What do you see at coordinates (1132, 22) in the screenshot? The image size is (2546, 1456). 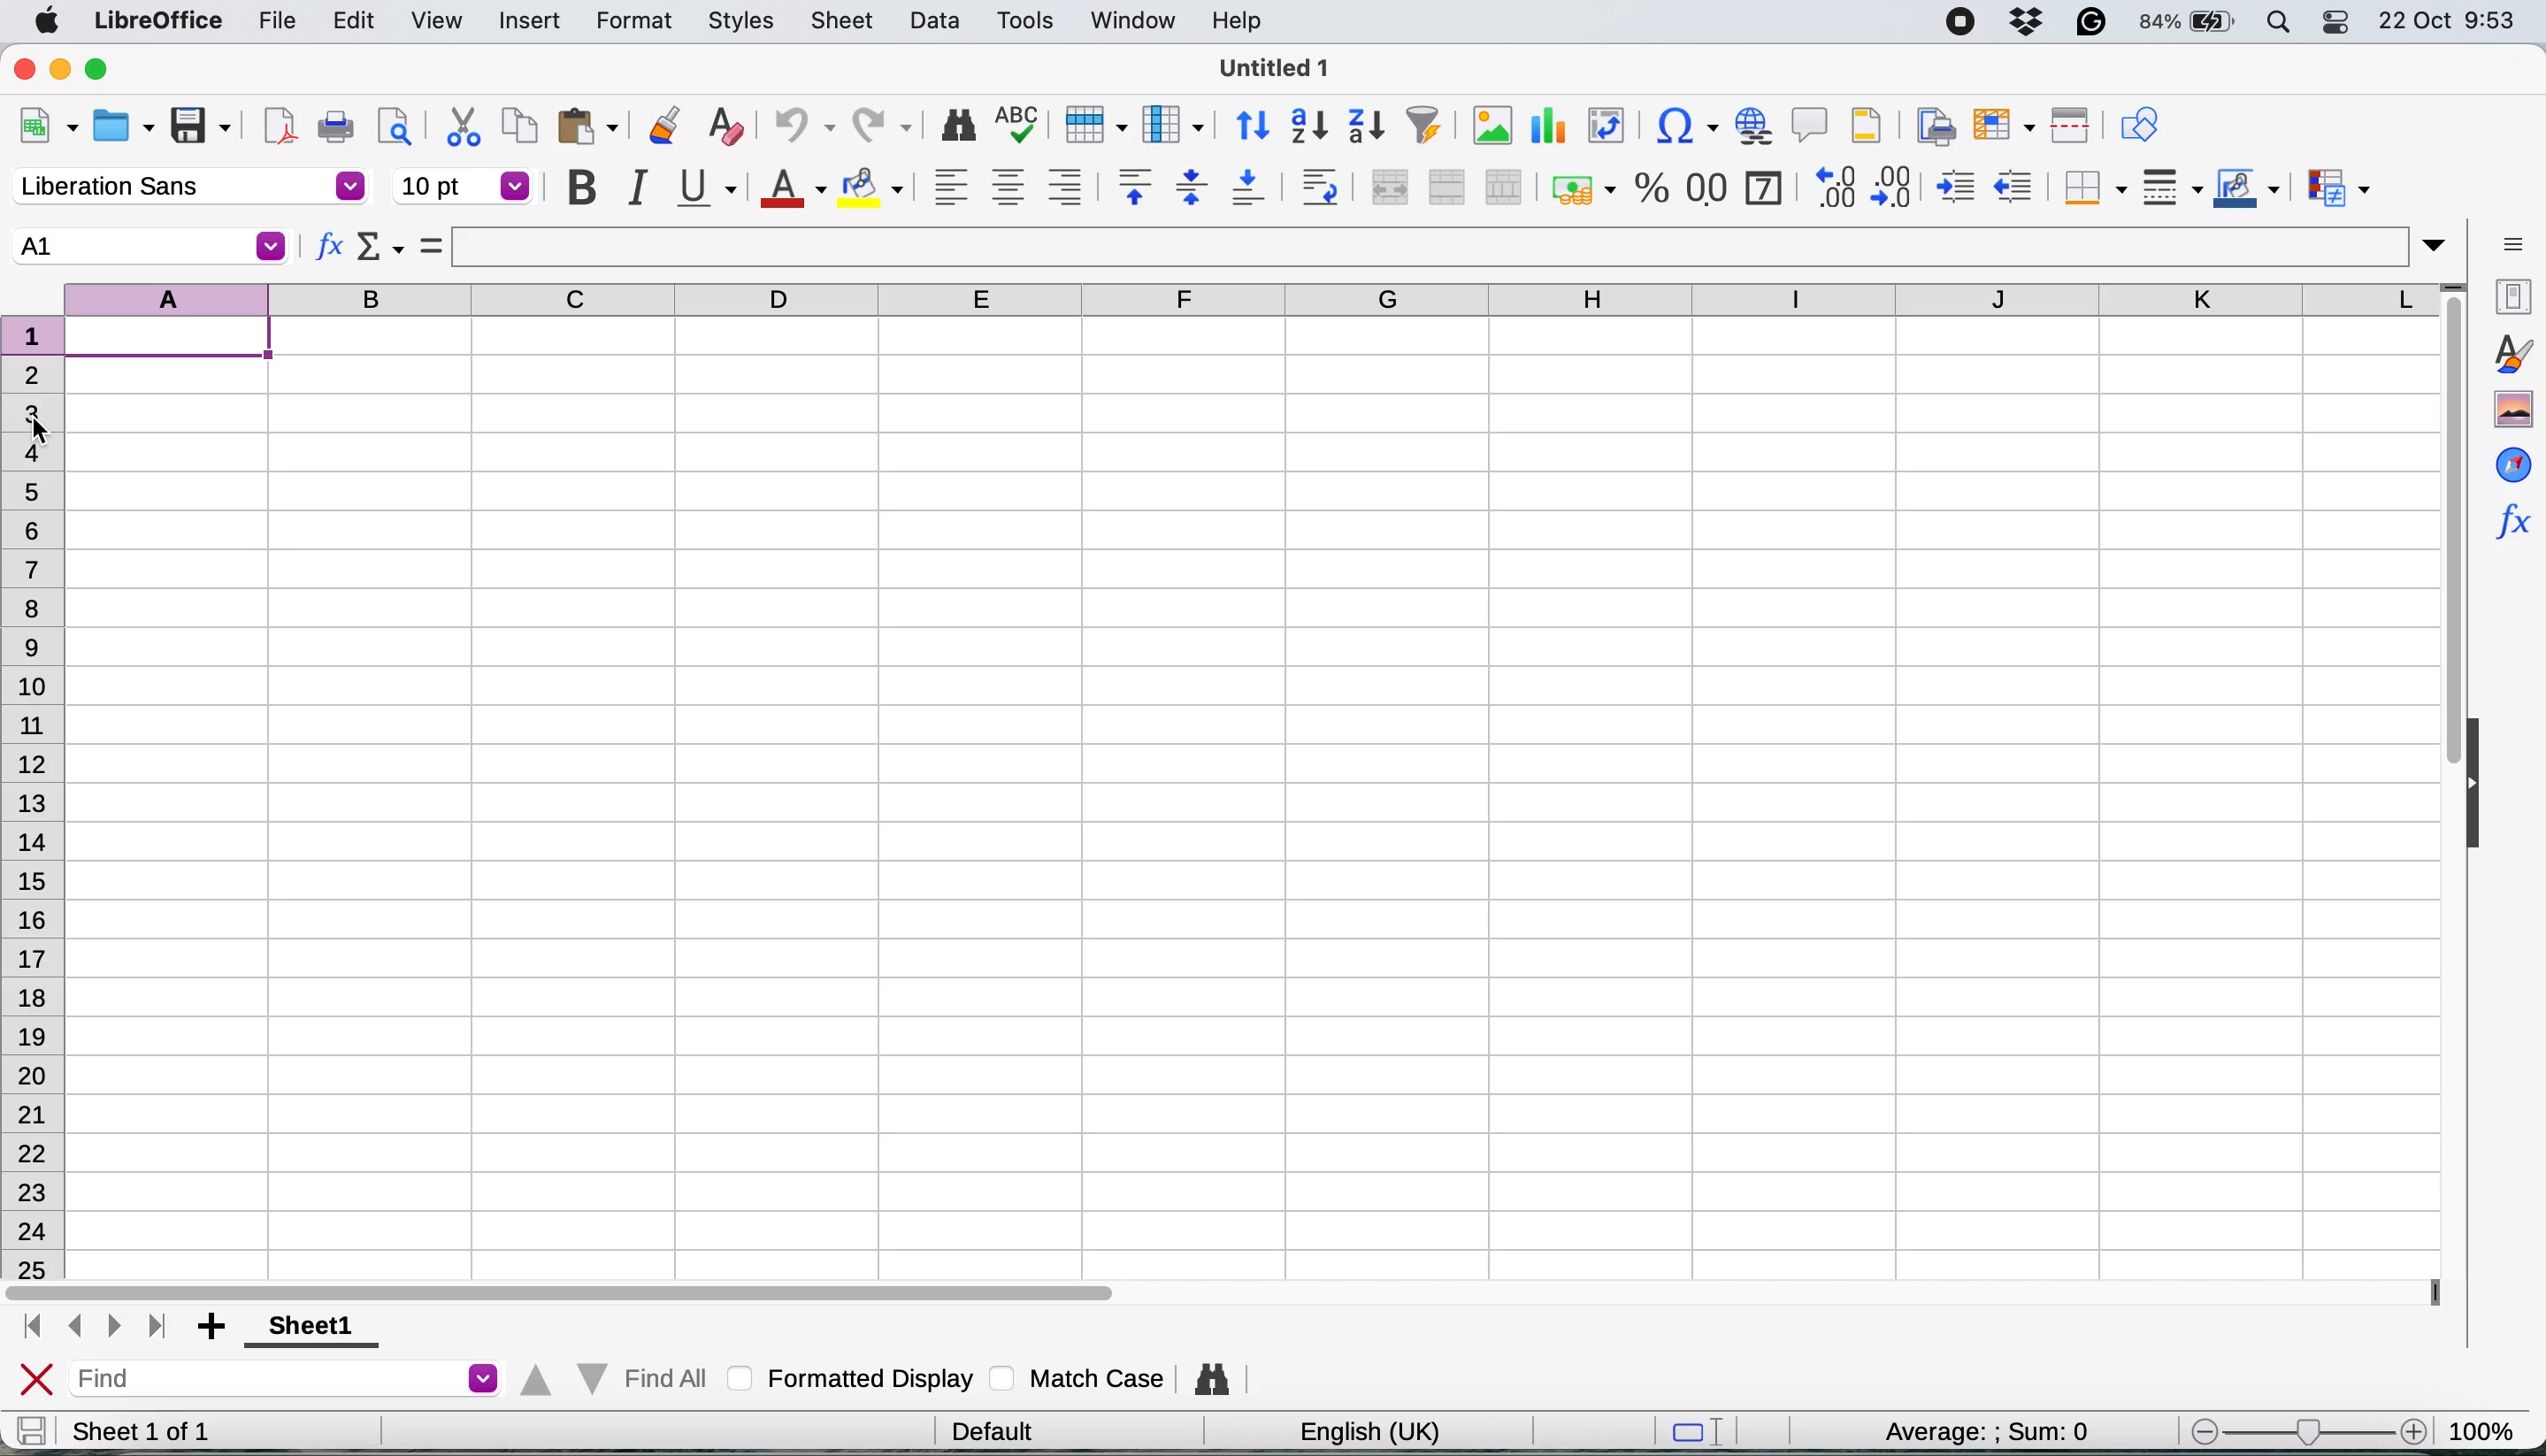 I see `window` at bounding box center [1132, 22].